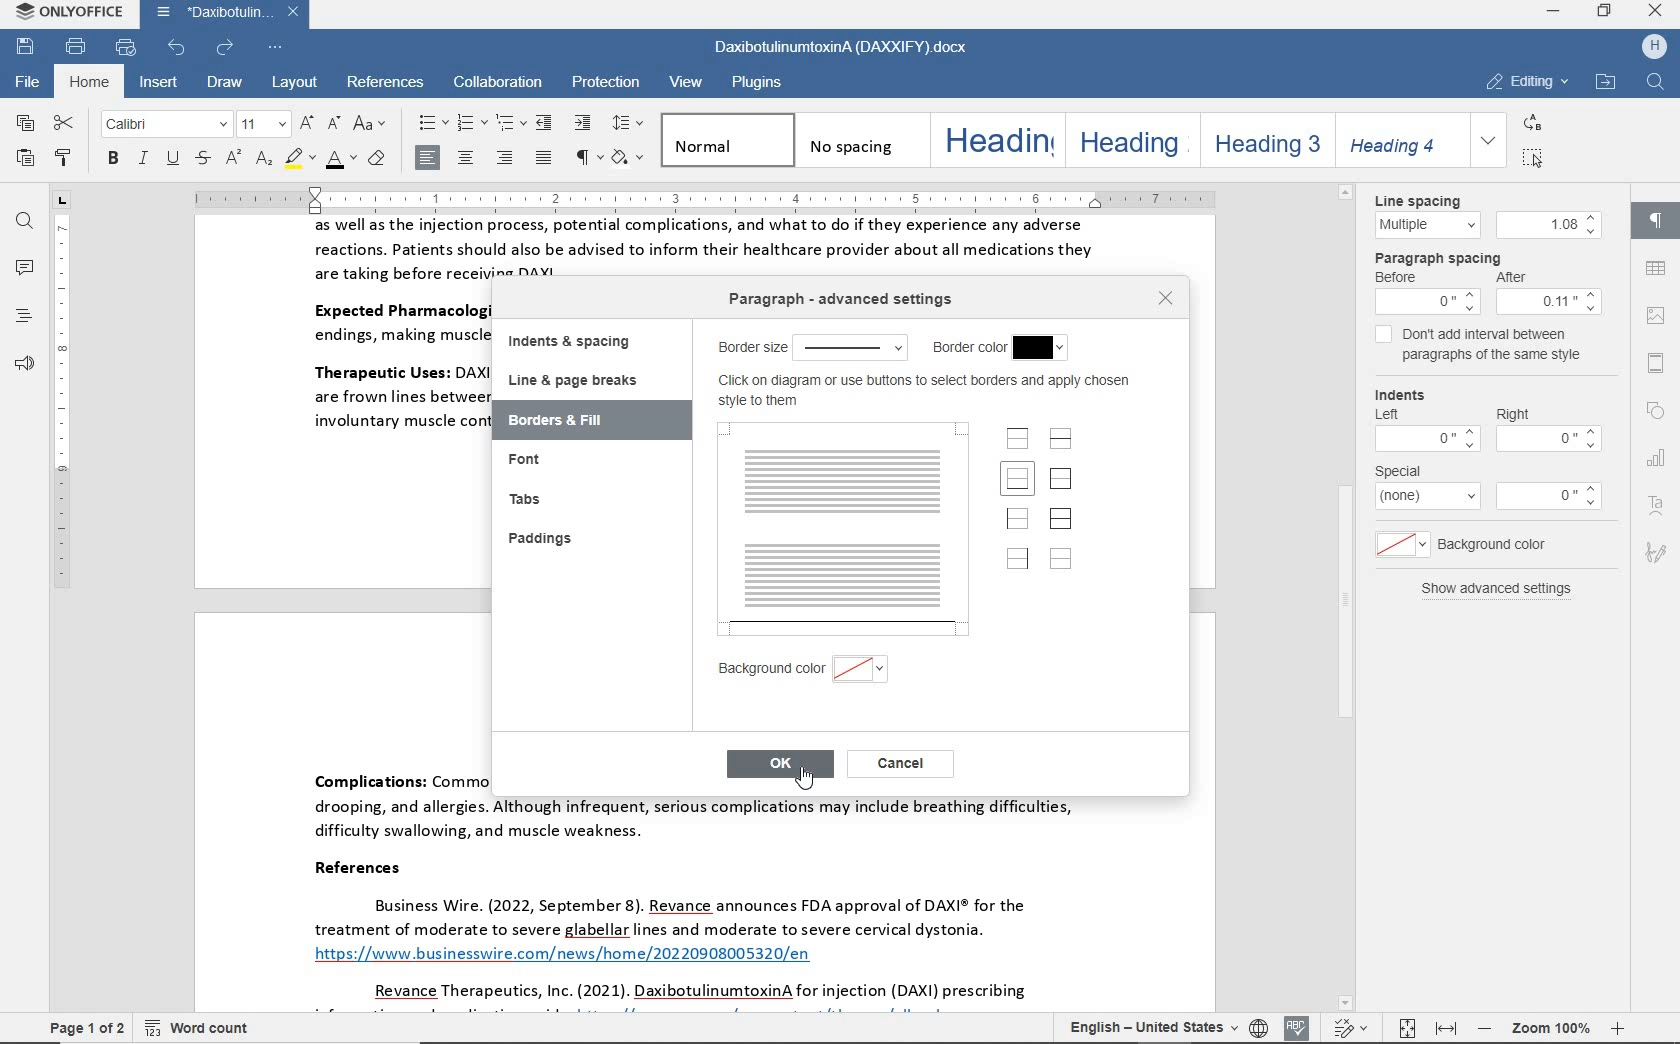 This screenshot has height=1044, width=1680. I want to click on hp, so click(1650, 48).